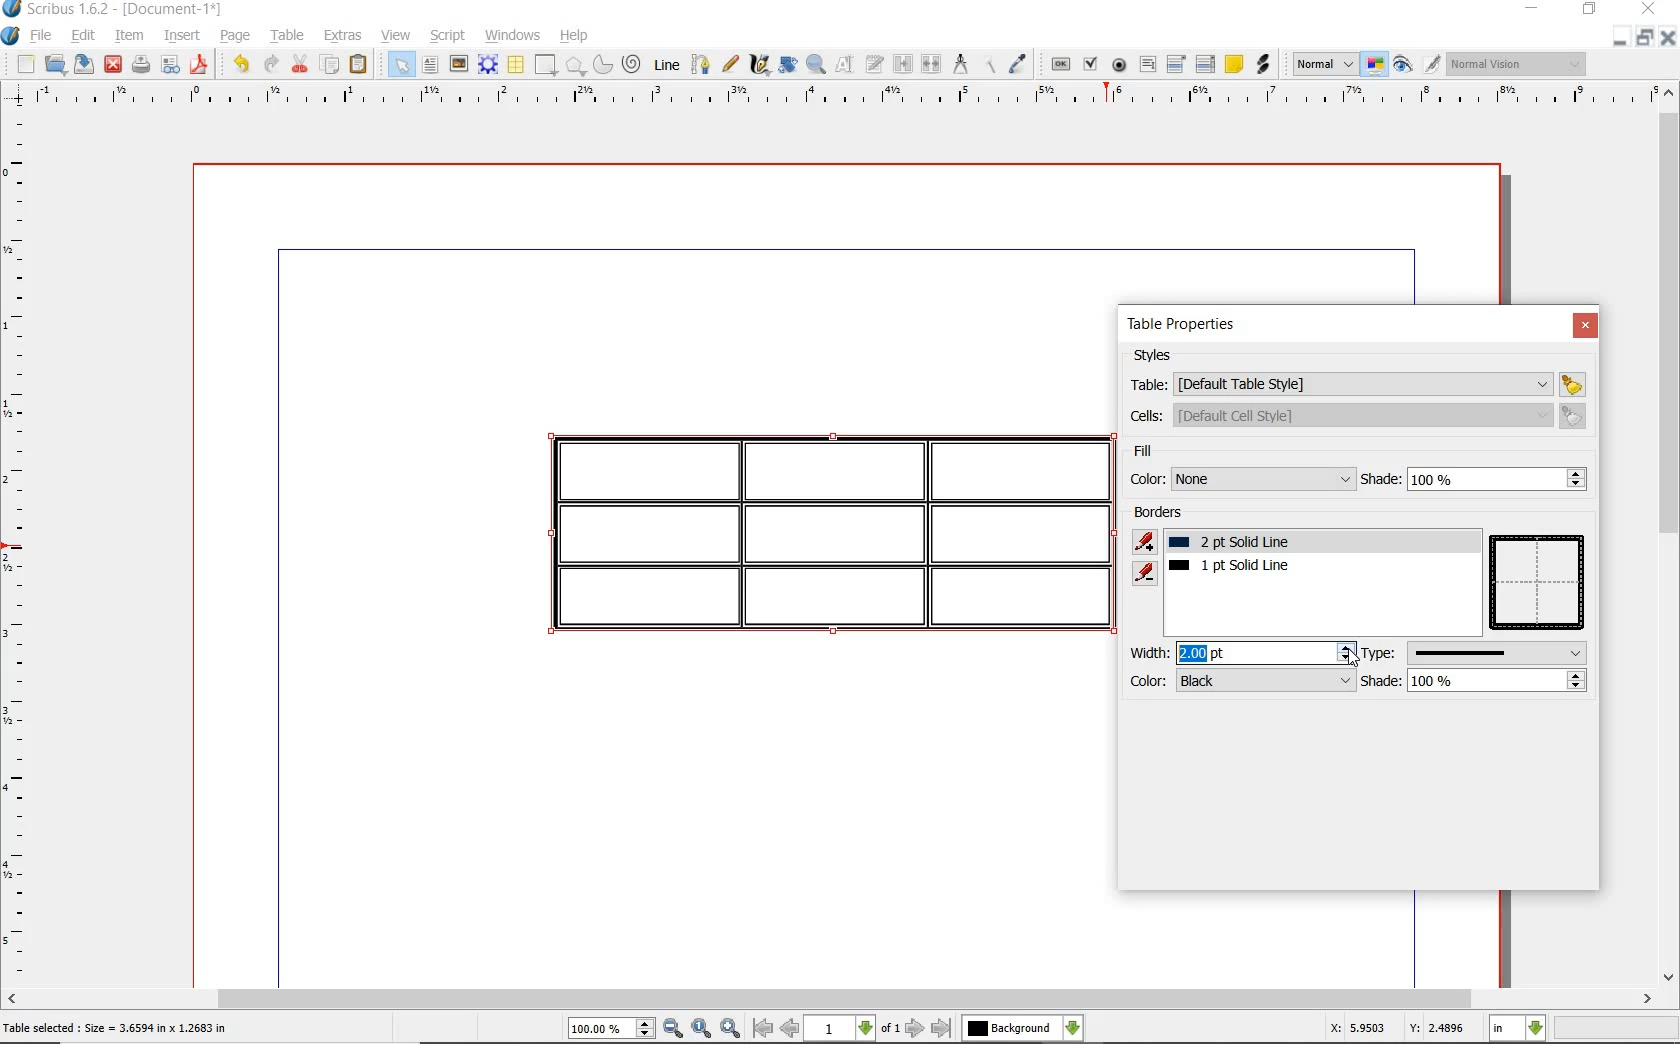 The height and width of the screenshot is (1044, 1680). What do you see at coordinates (833, 98) in the screenshot?
I see `ruler` at bounding box center [833, 98].